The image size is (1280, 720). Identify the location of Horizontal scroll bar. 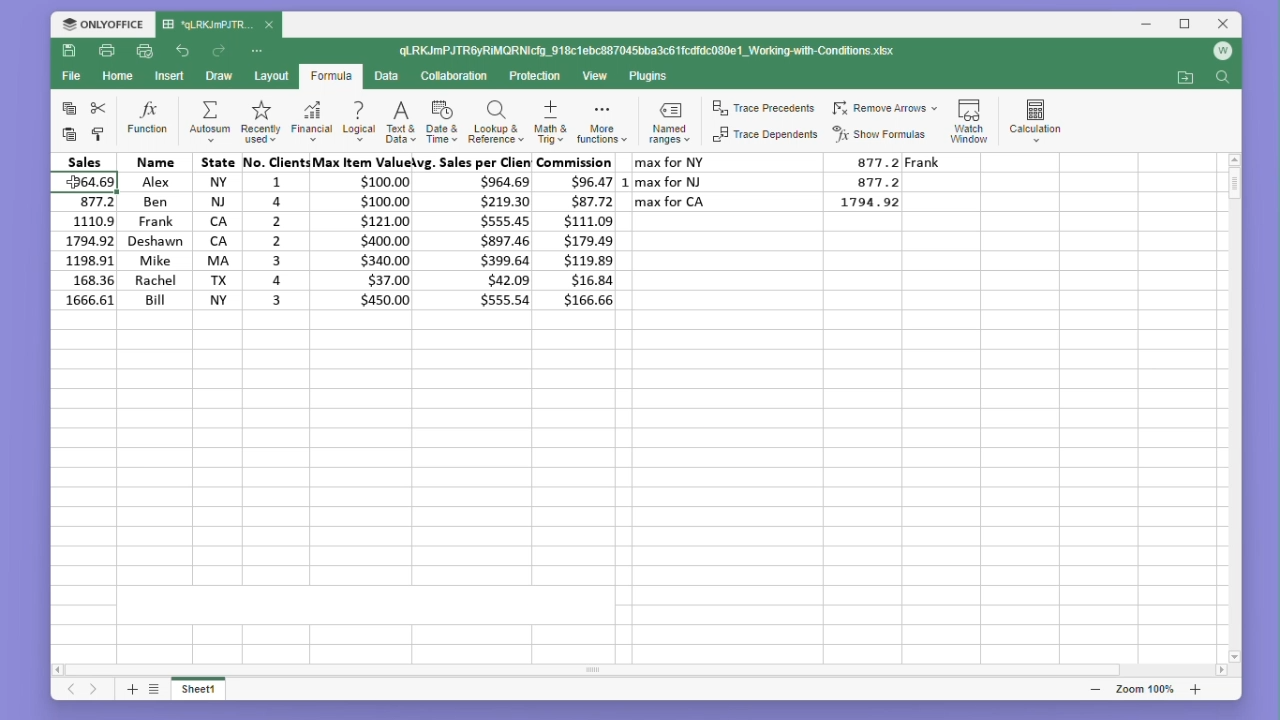
(629, 670).